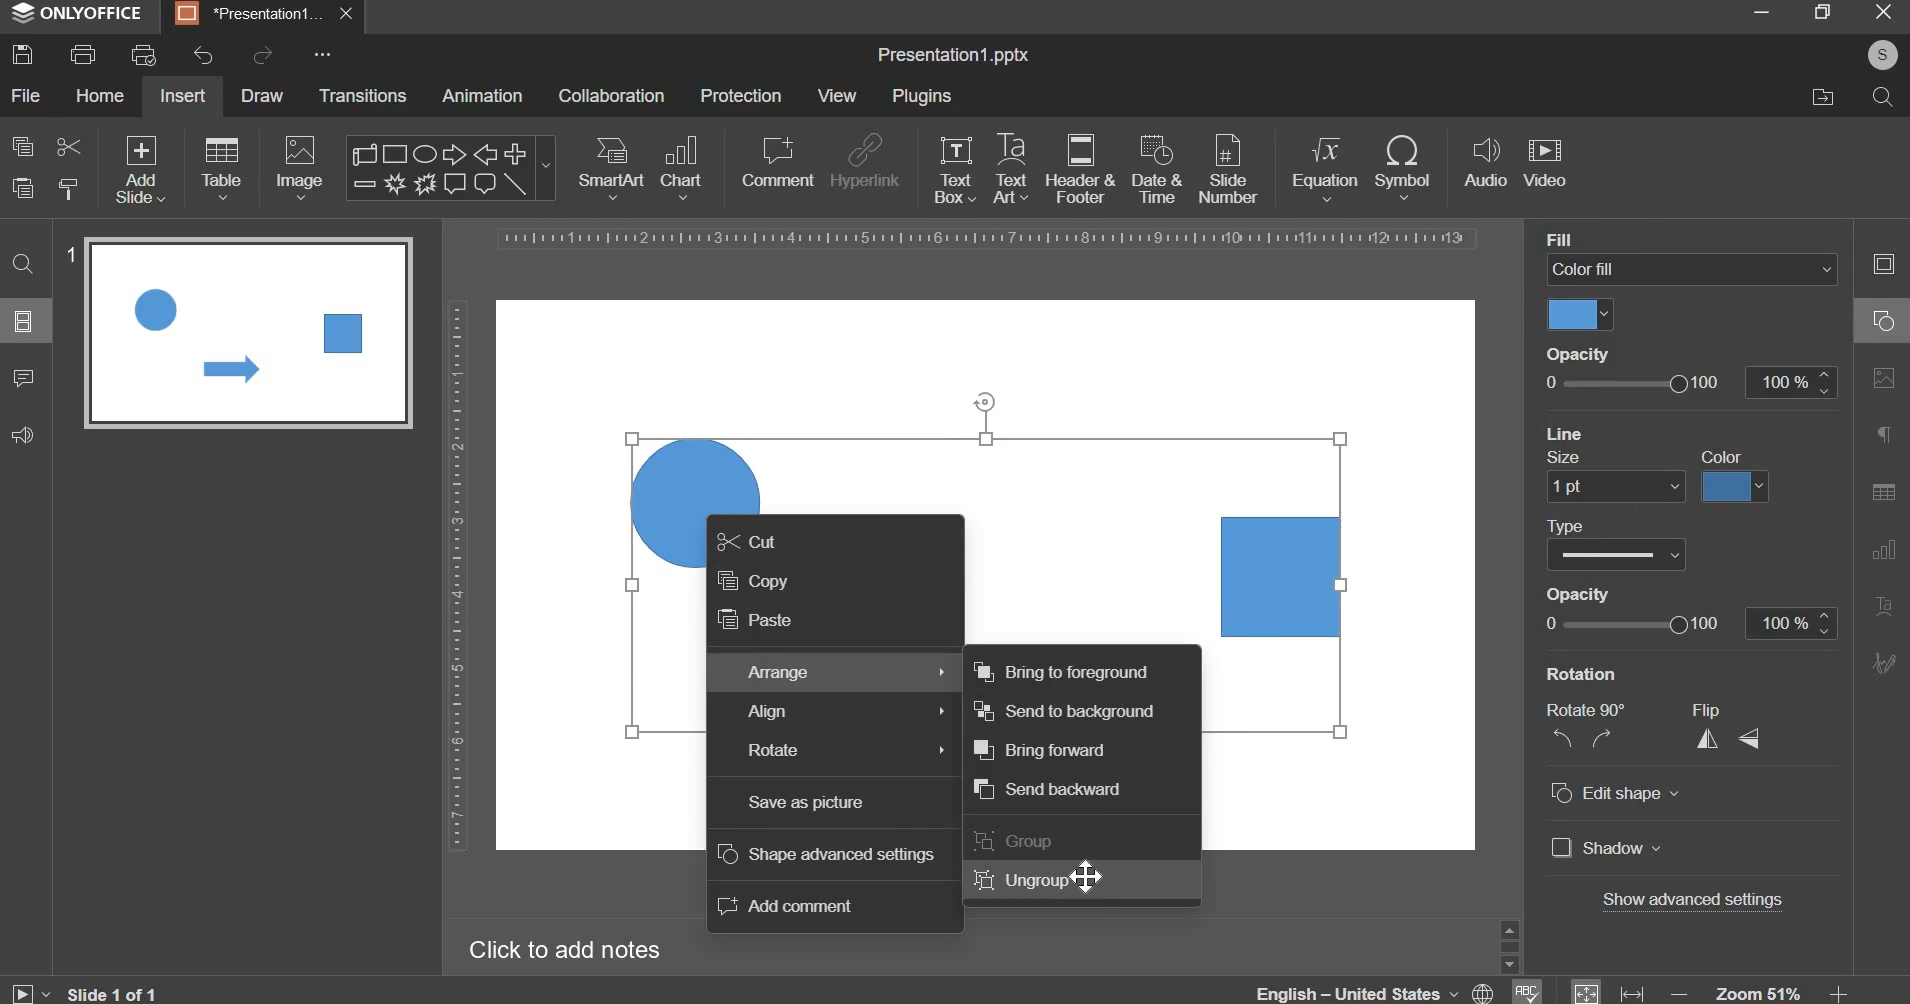 Image resolution: width=1910 pixels, height=1004 pixels. I want to click on decrease zoom, so click(1680, 993).